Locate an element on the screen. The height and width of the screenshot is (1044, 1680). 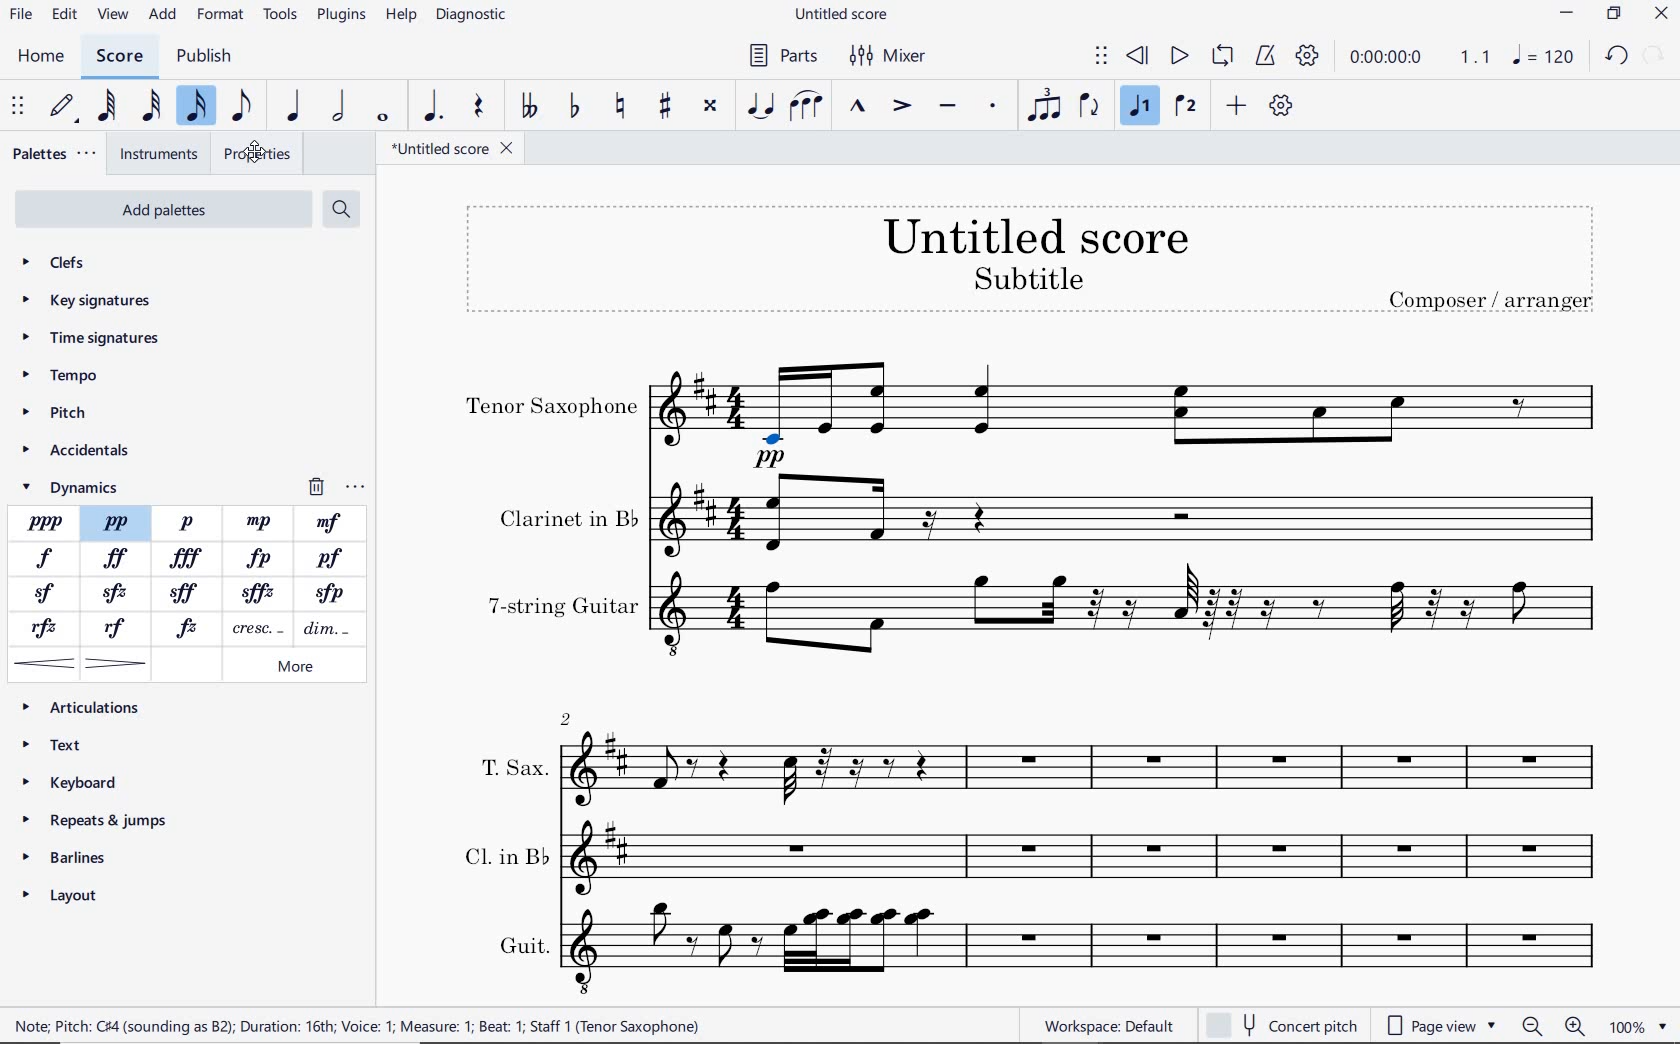
text is located at coordinates (1027, 277).